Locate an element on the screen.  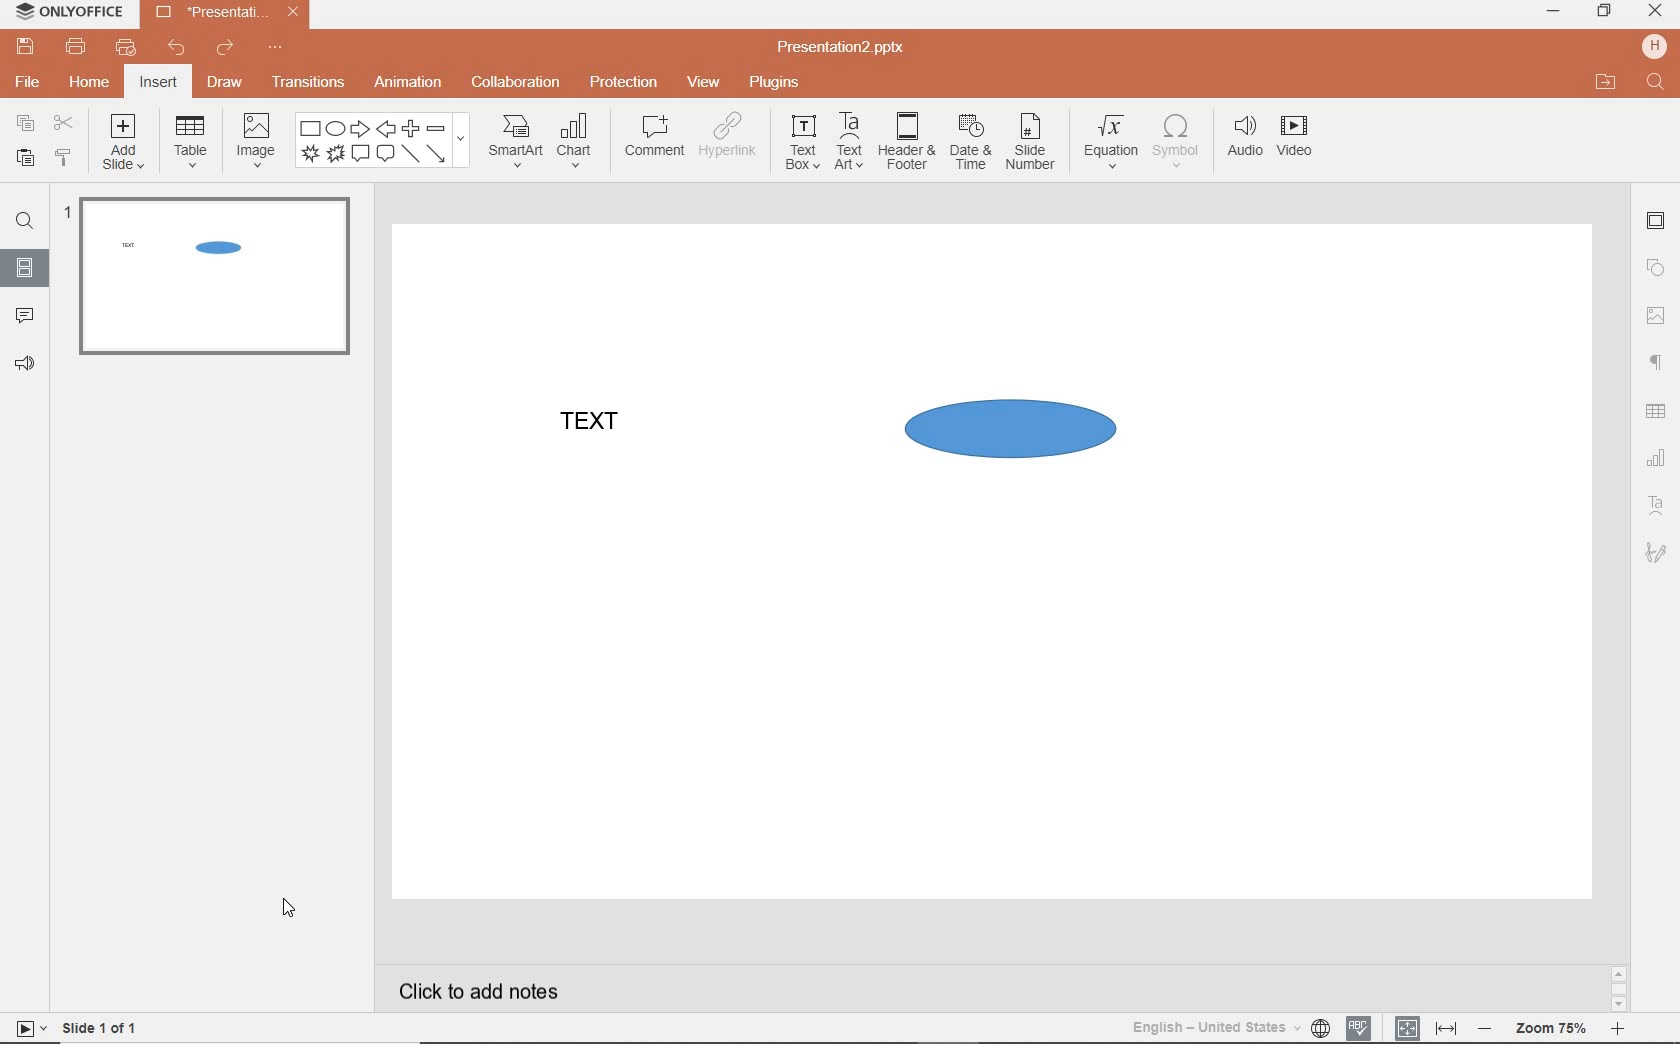
PARAGRAPH SETTINGS is located at coordinates (1657, 365).